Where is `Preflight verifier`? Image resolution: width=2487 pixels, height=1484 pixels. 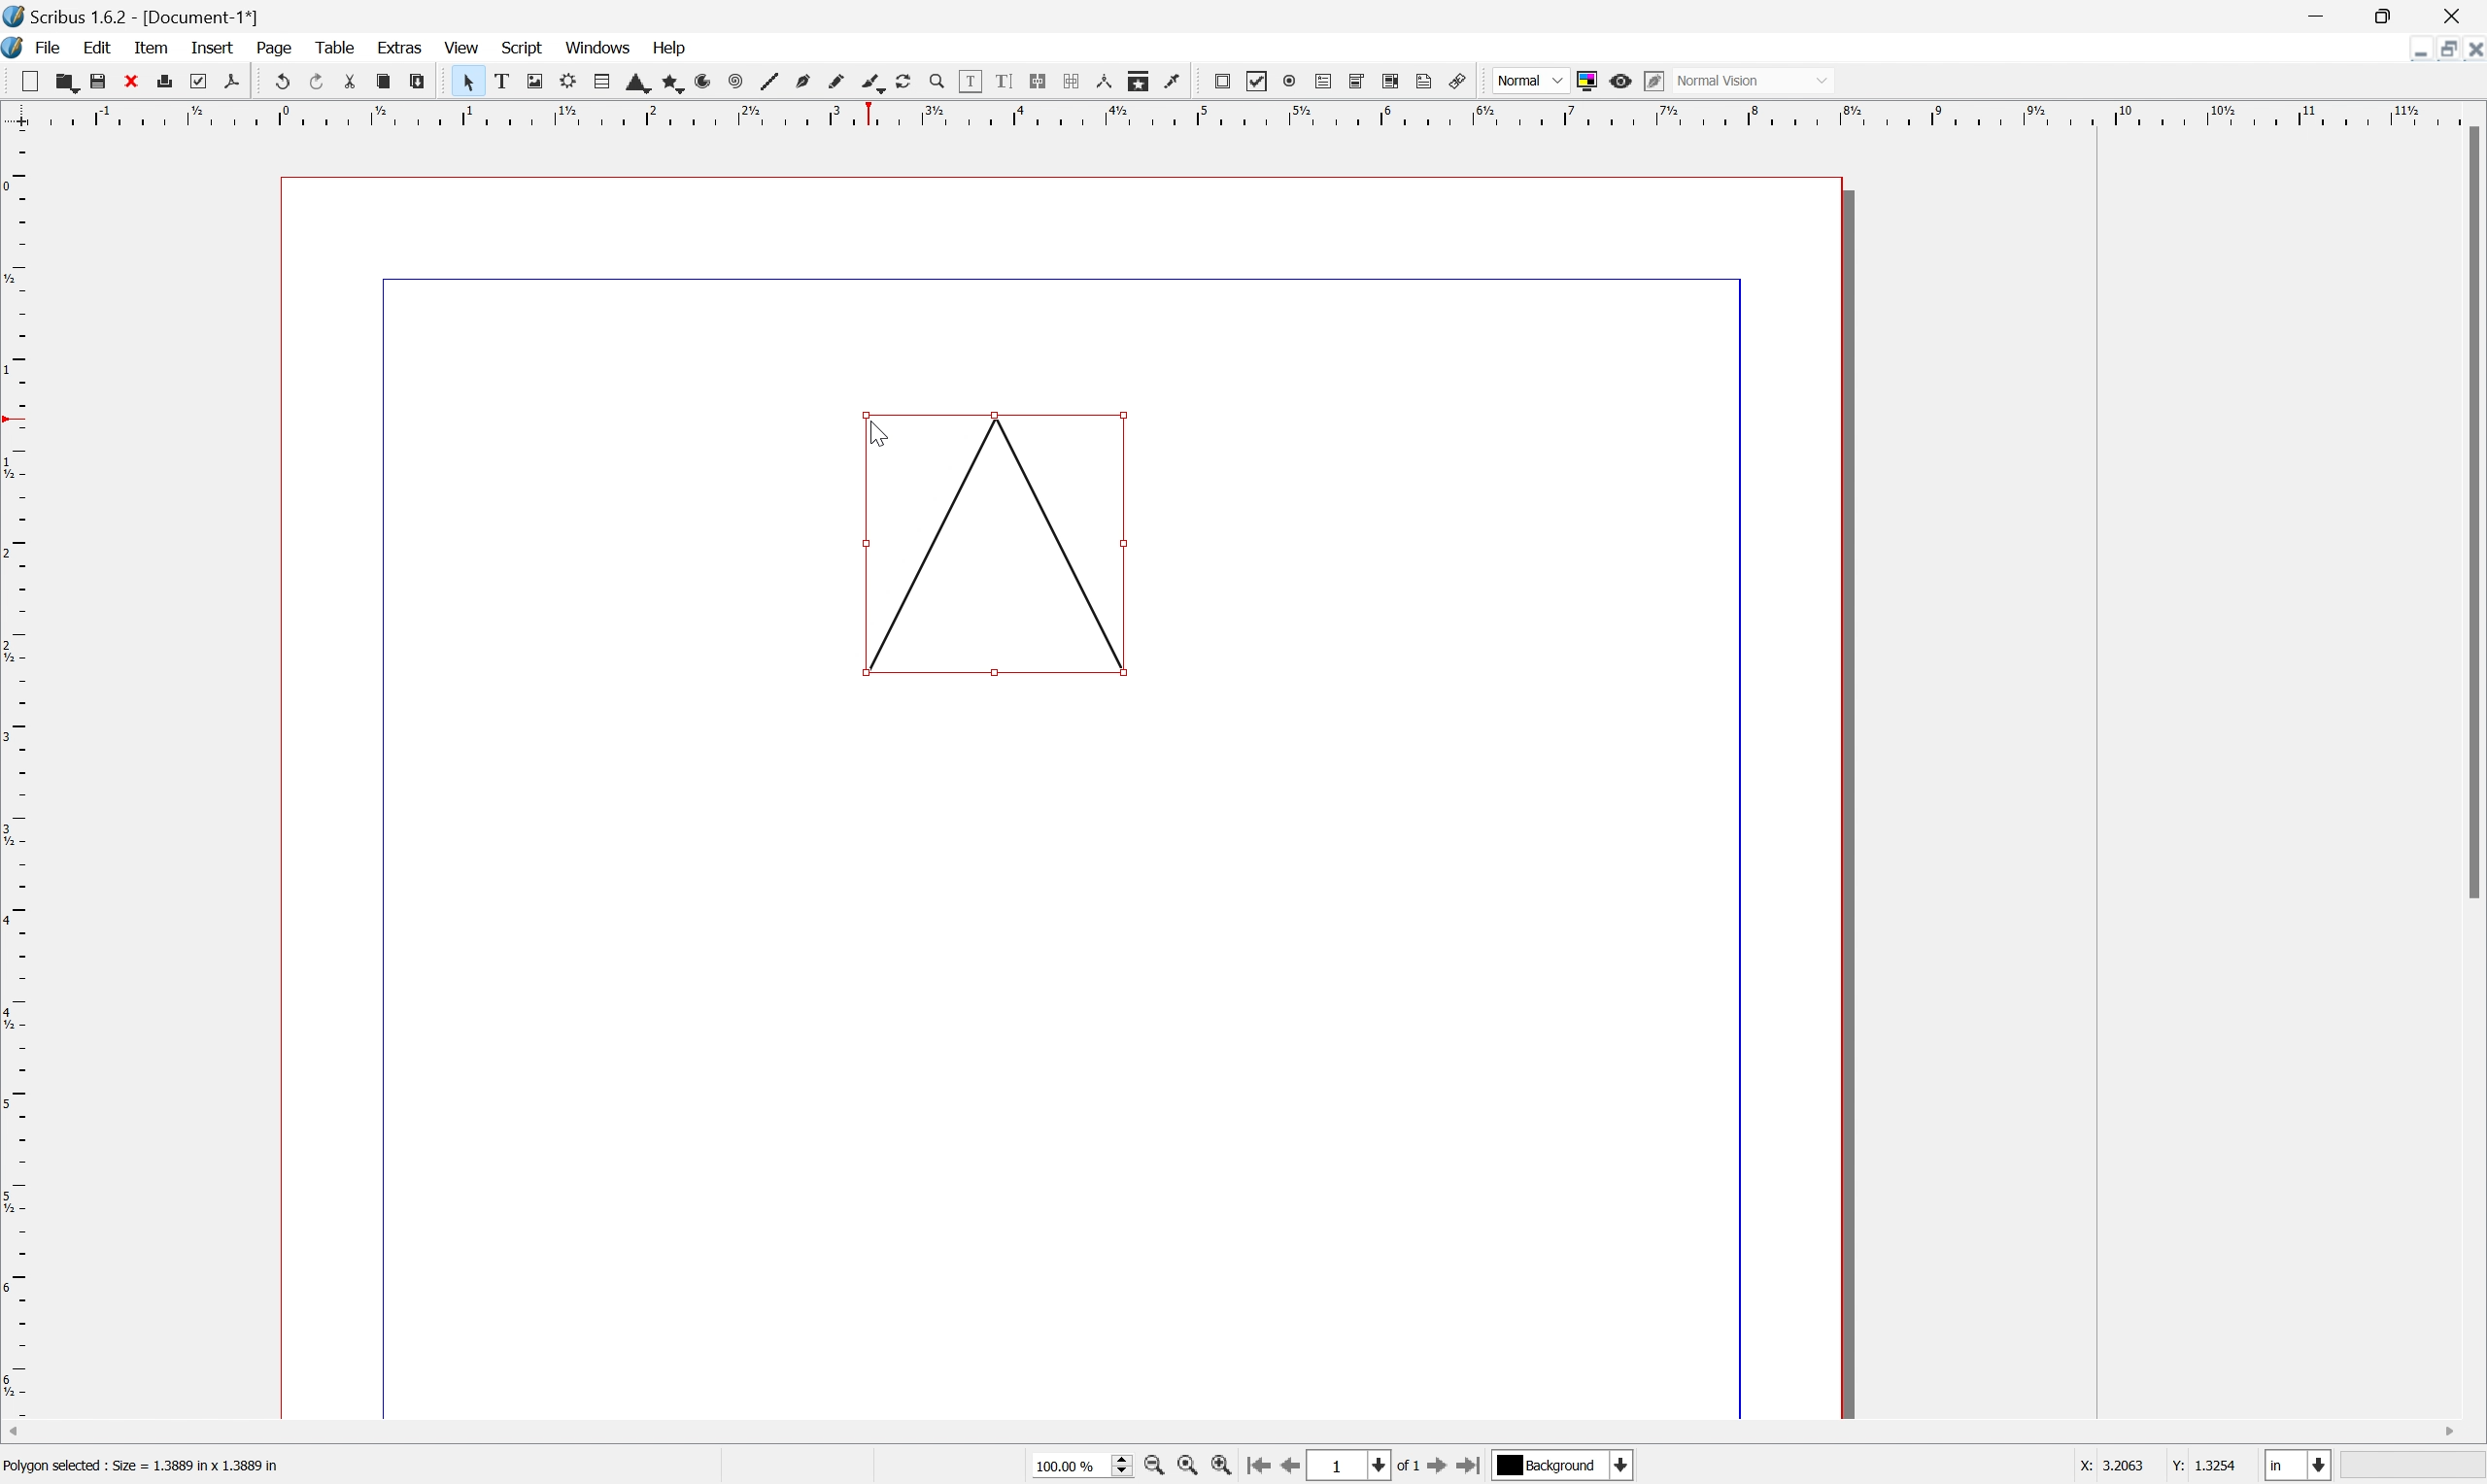
Preflight verifier is located at coordinates (198, 81).